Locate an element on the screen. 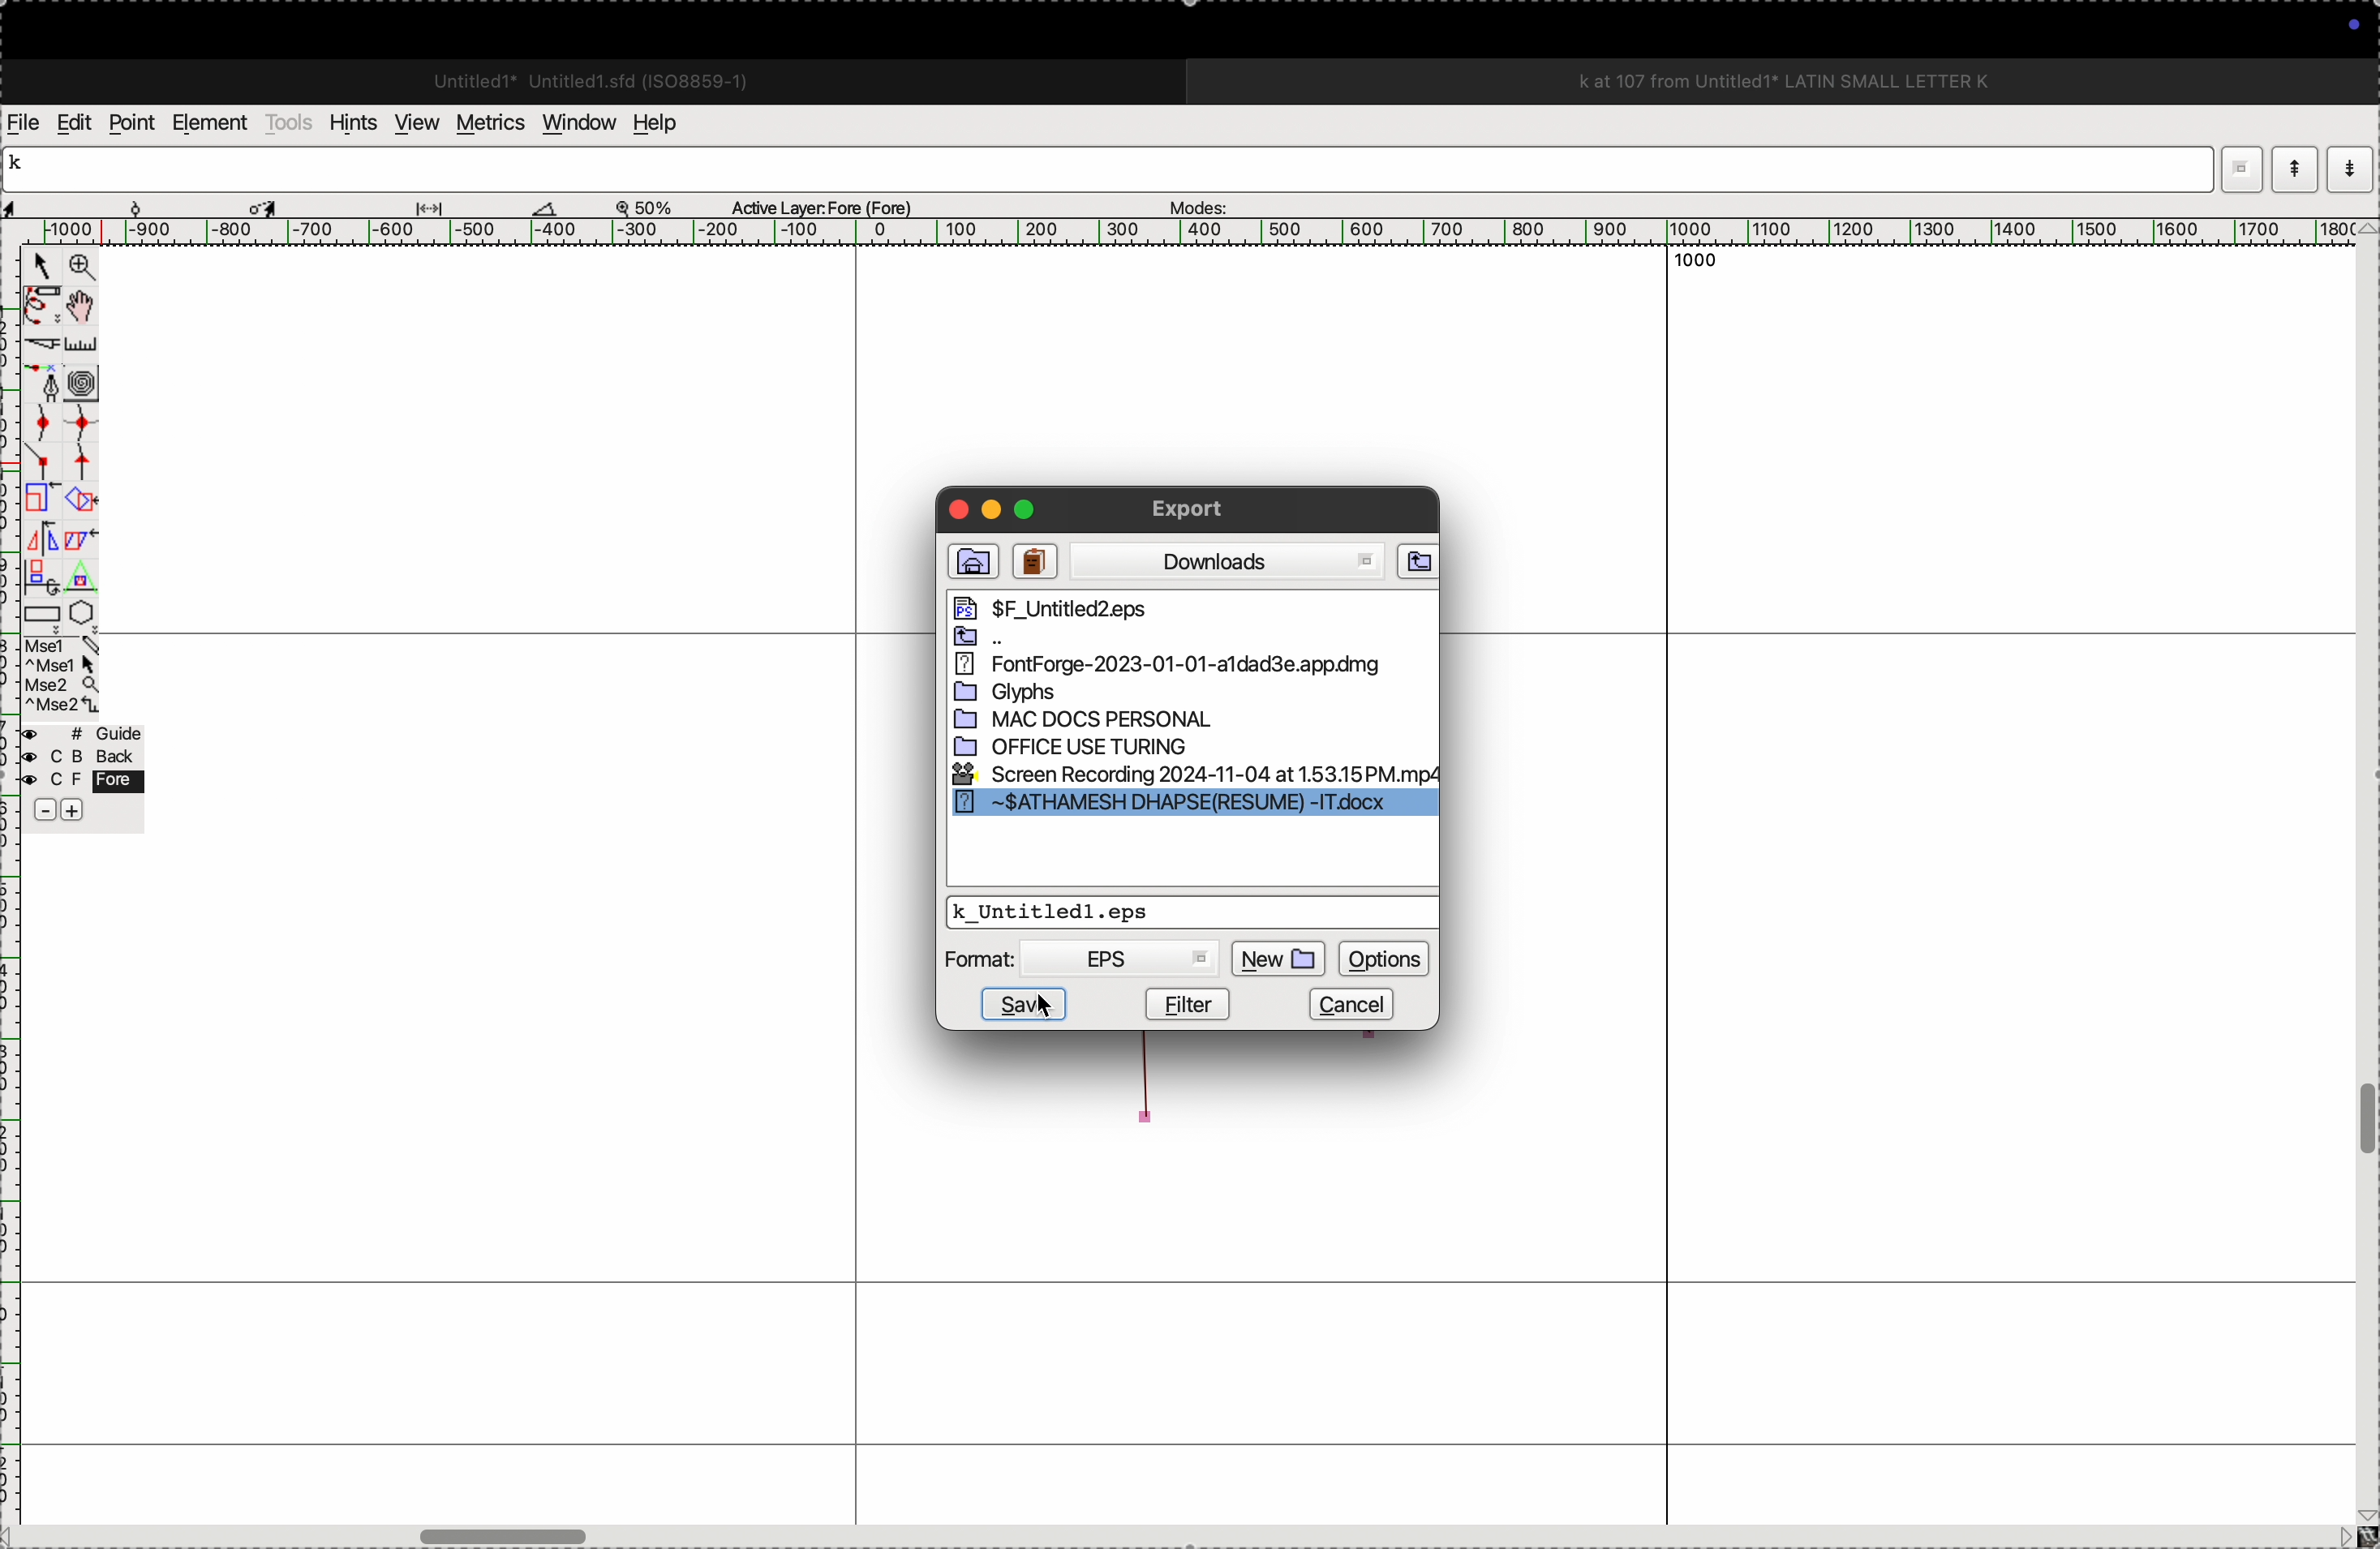 Image resolution: width=2380 pixels, height=1549 pixels. cut is located at coordinates (545, 207).